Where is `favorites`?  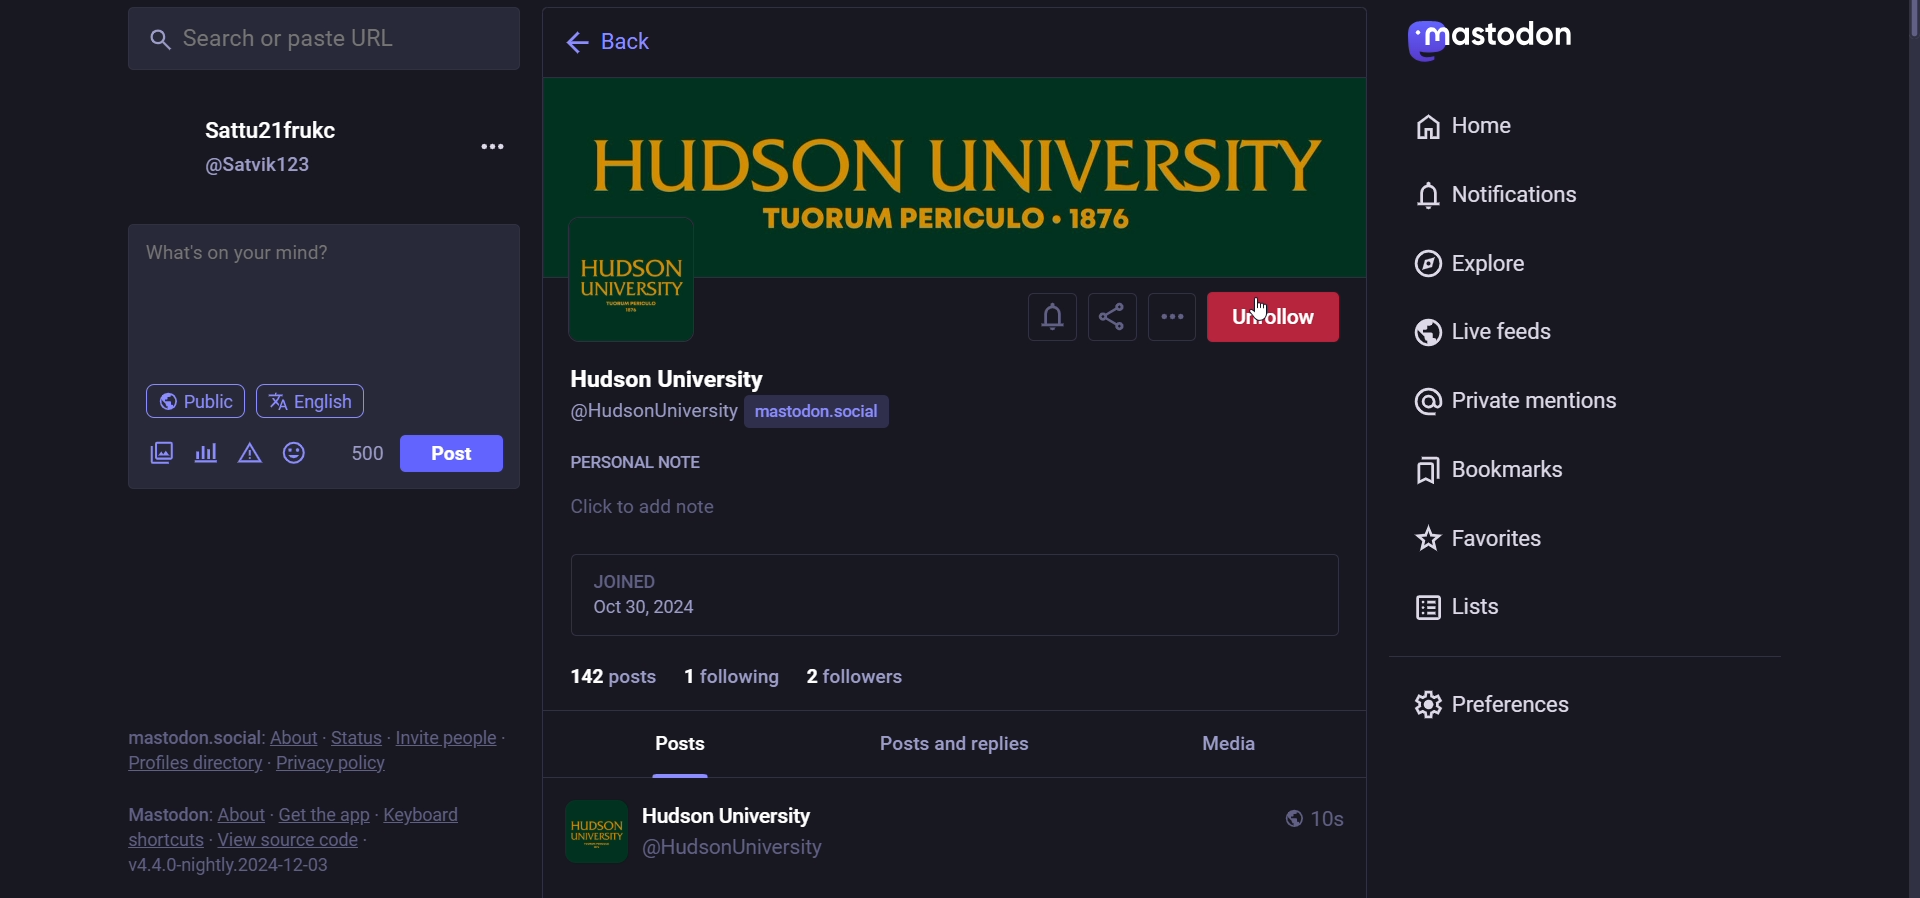
favorites is located at coordinates (1484, 539).